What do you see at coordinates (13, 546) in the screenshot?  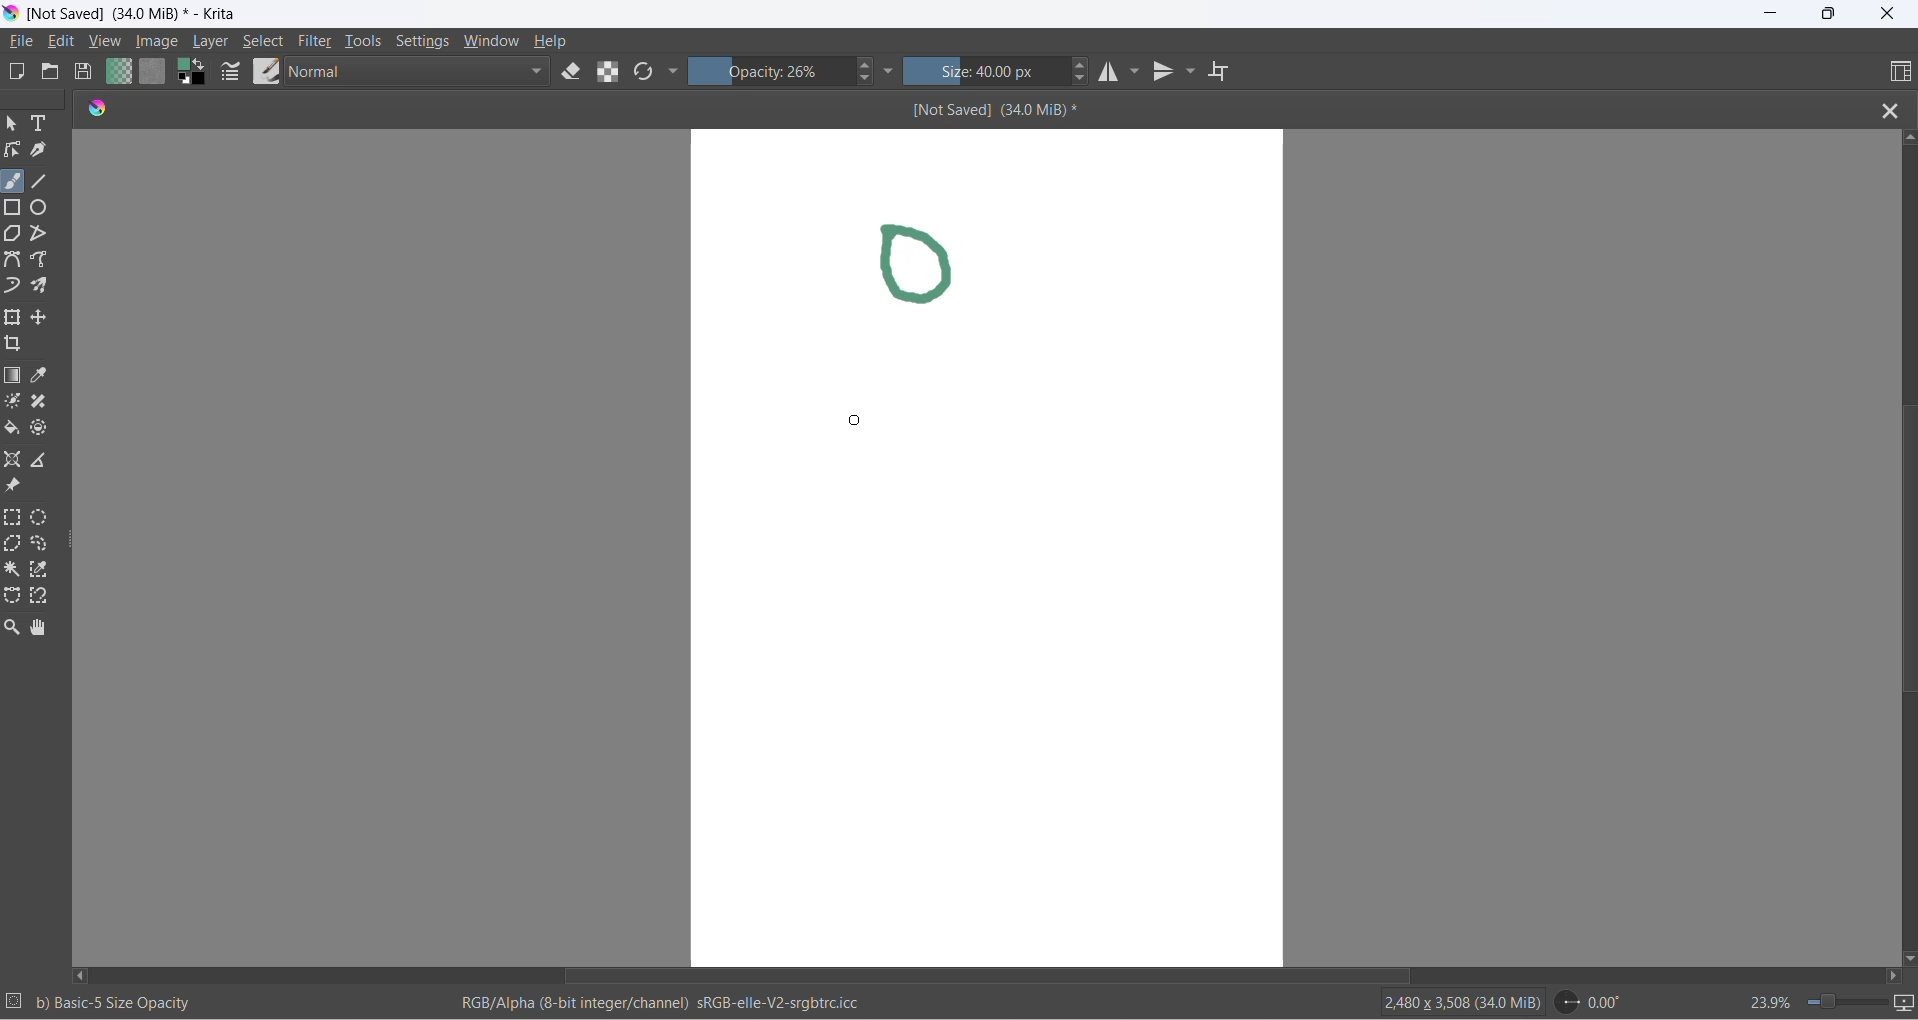 I see `polygonal selection tool` at bounding box center [13, 546].